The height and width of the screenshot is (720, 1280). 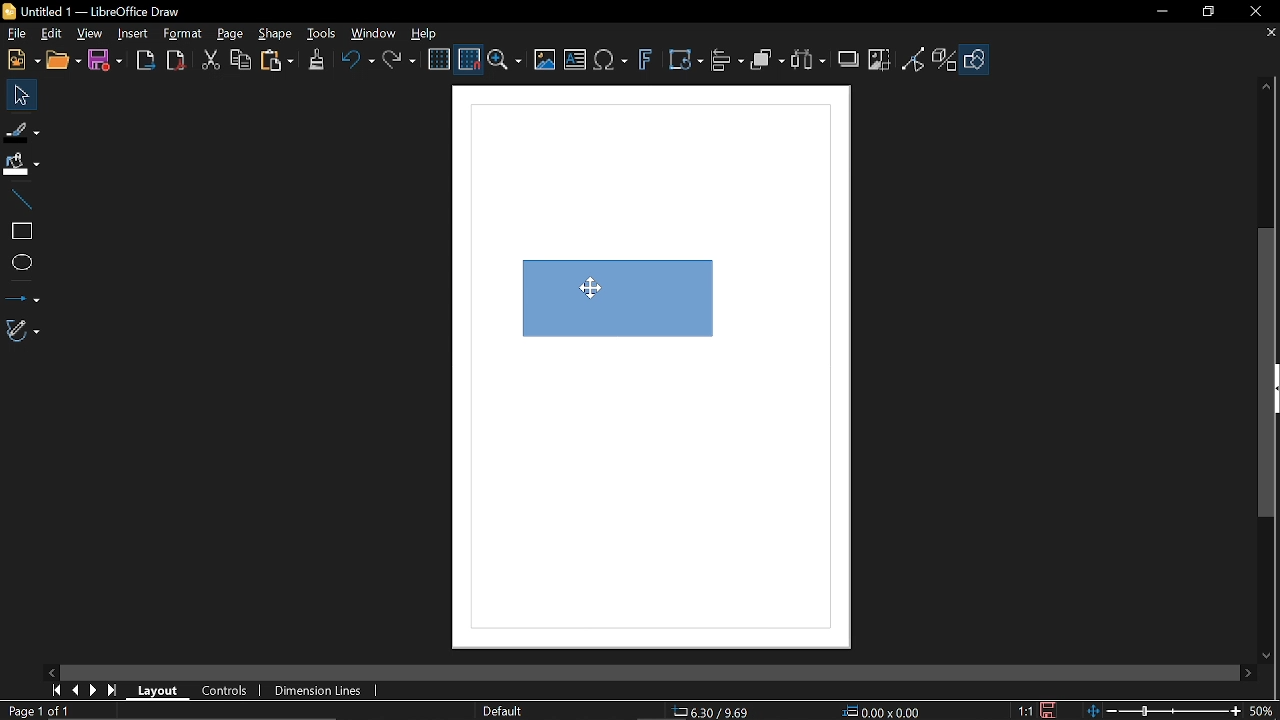 I want to click on Move, so click(x=17, y=94).